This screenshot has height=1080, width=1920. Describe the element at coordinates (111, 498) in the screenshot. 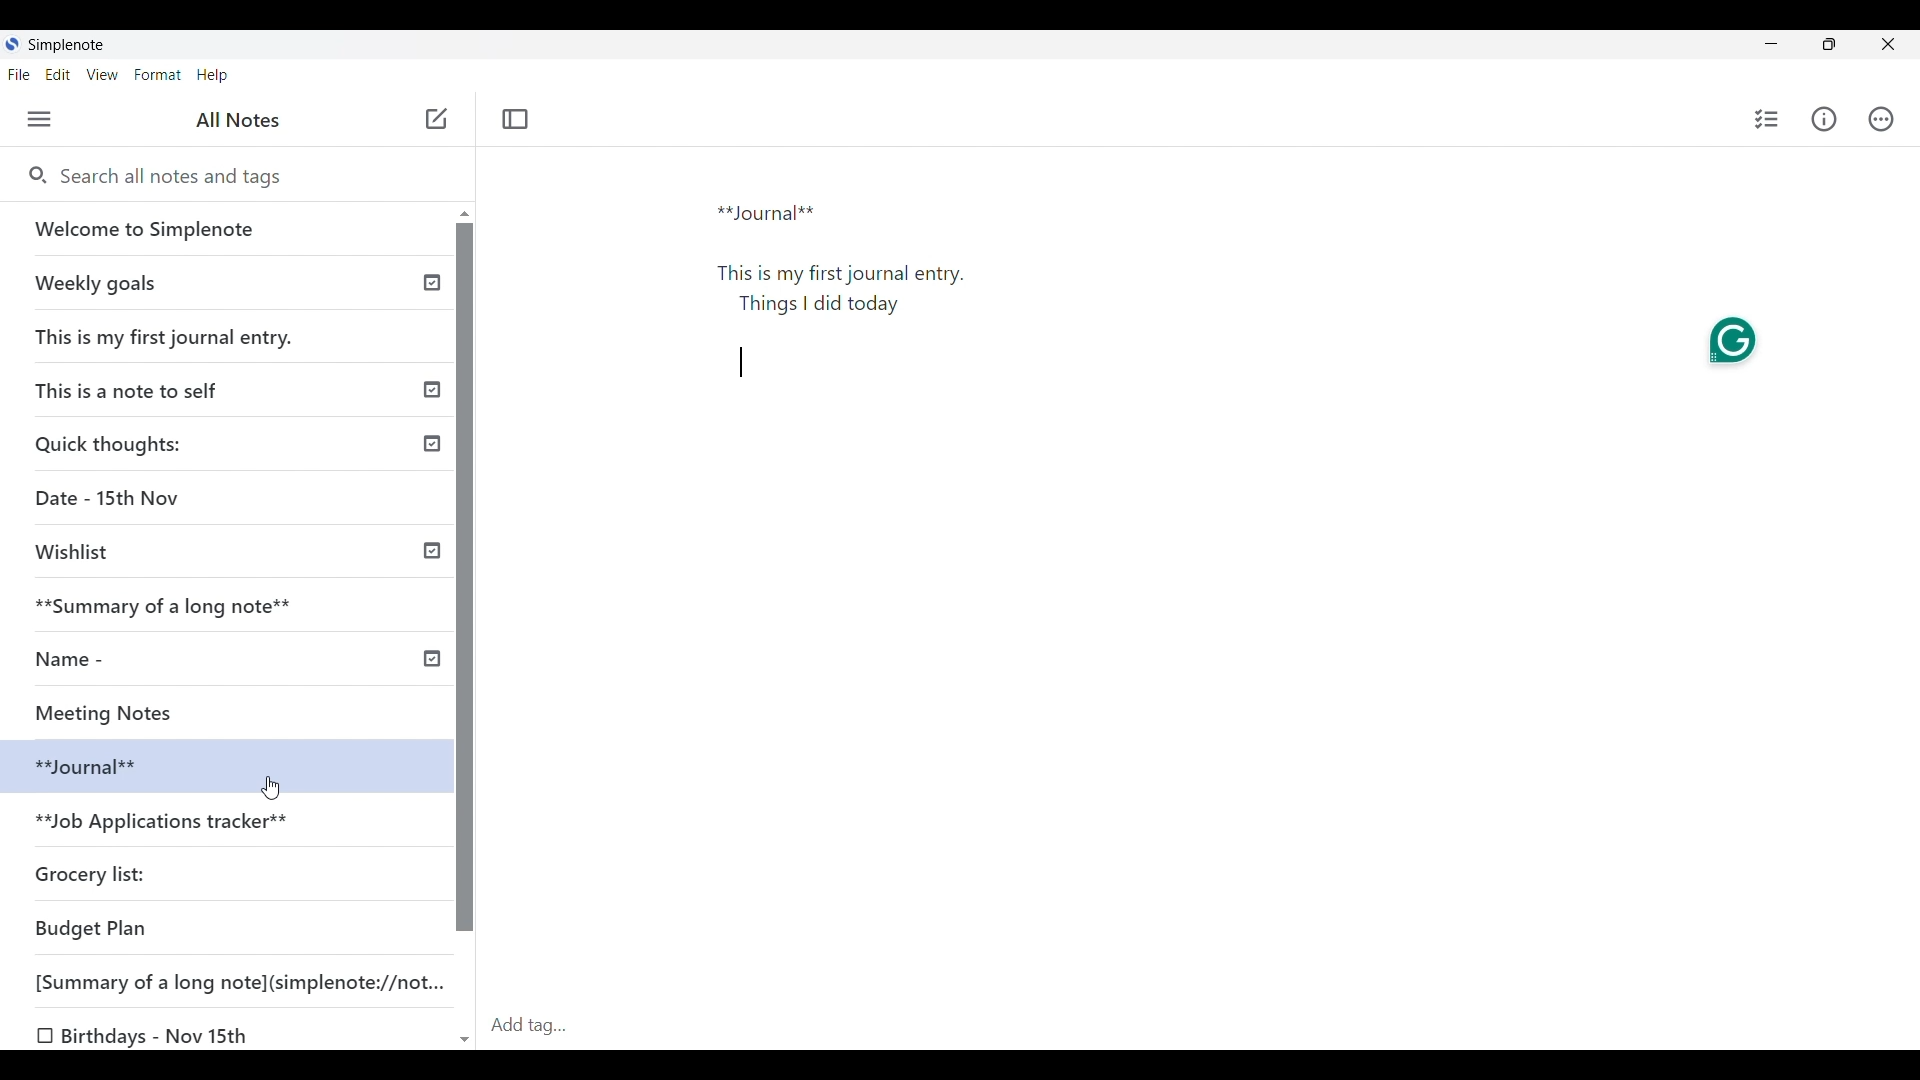

I see `Date - 15th Nov` at that location.